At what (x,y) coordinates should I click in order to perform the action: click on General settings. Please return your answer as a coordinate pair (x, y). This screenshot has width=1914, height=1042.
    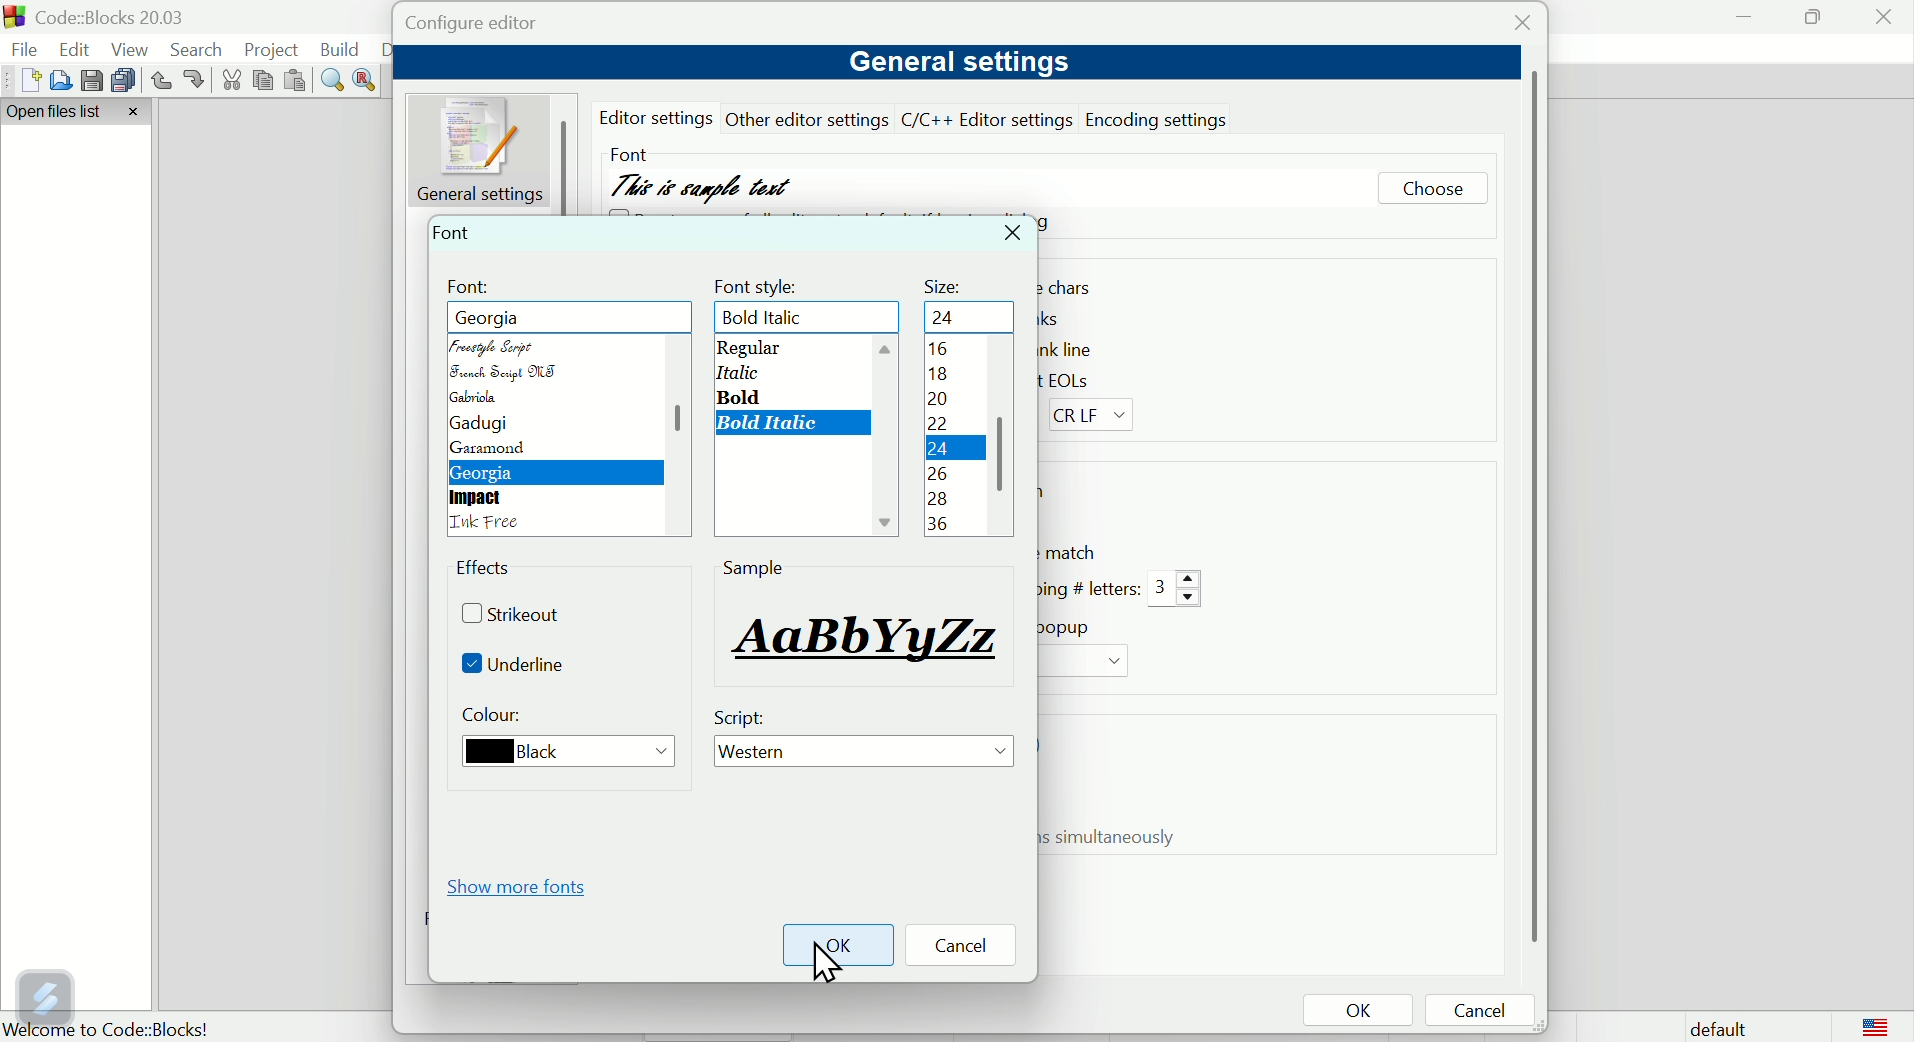
    Looking at the image, I should click on (955, 63).